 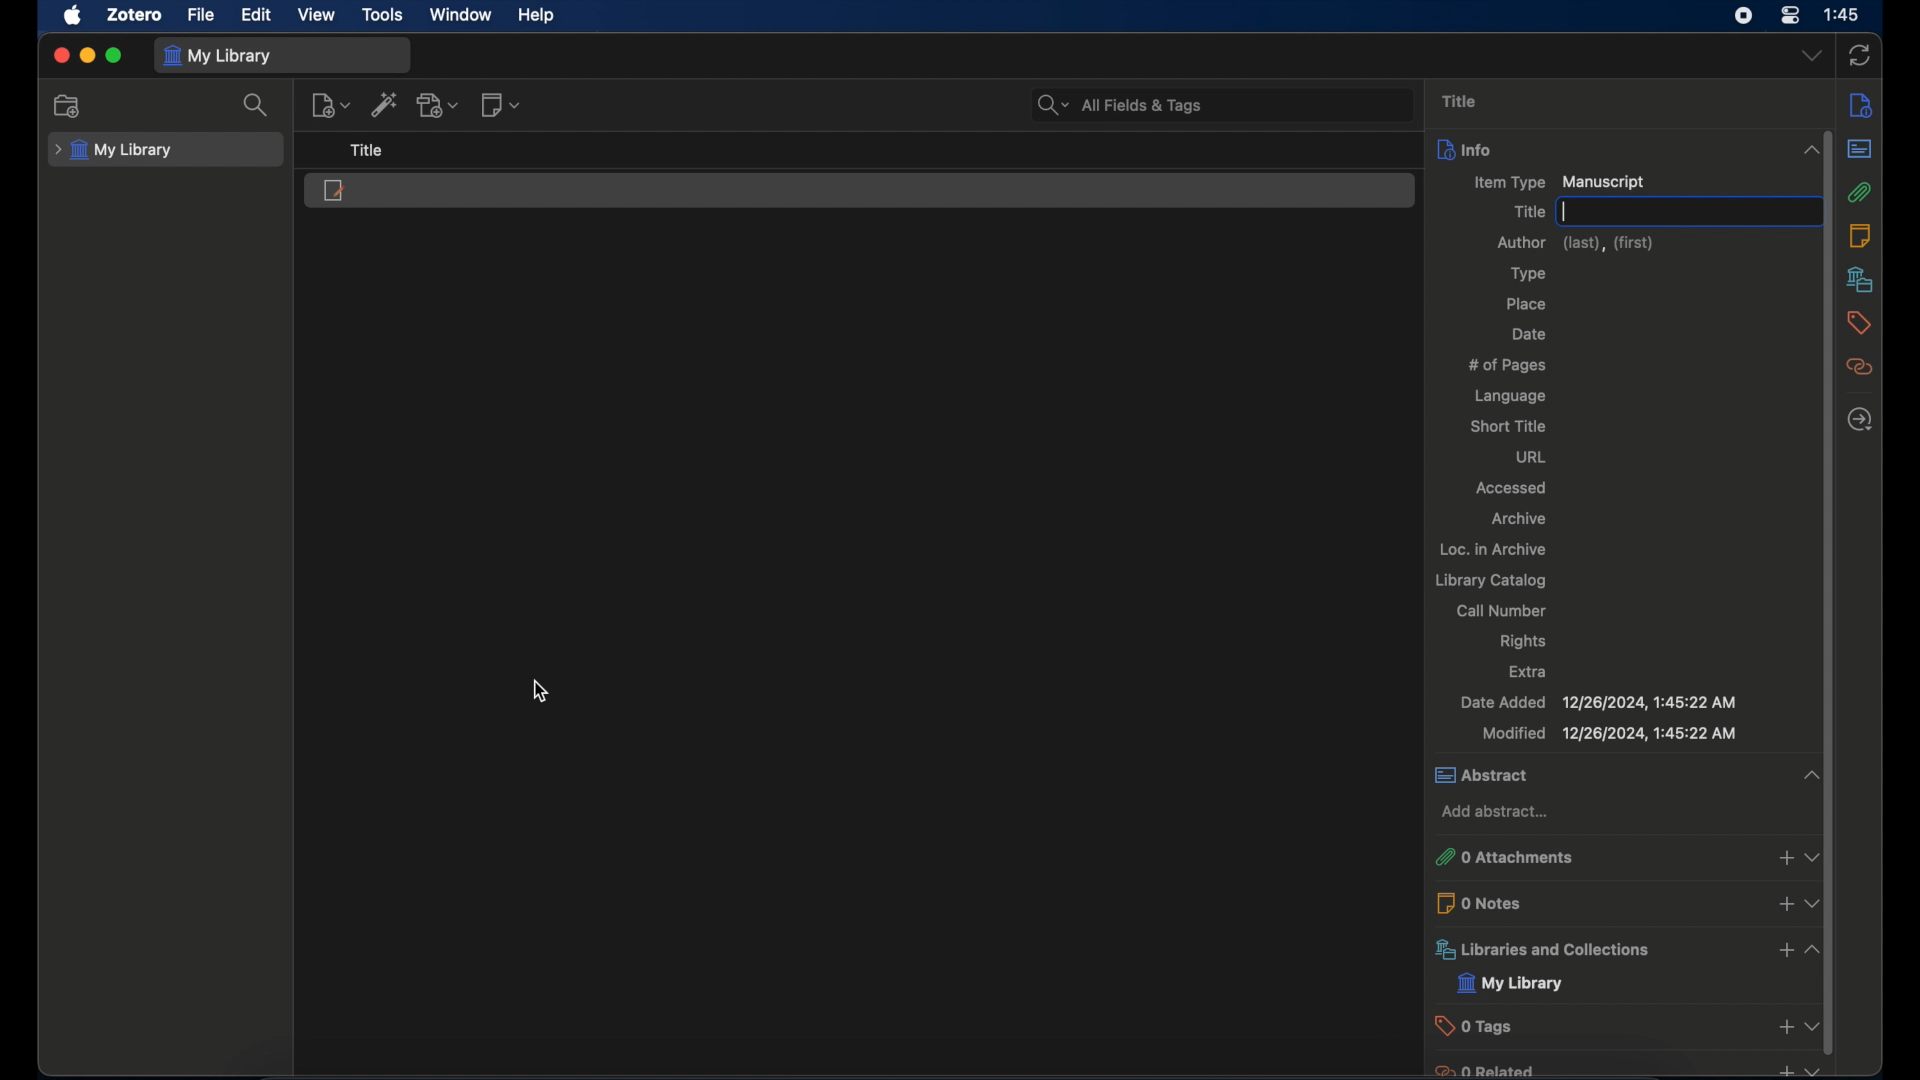 What do you see at coordinates (1530, 335) in the screenshot?
I see `date` at bounding box center [1530, 335].